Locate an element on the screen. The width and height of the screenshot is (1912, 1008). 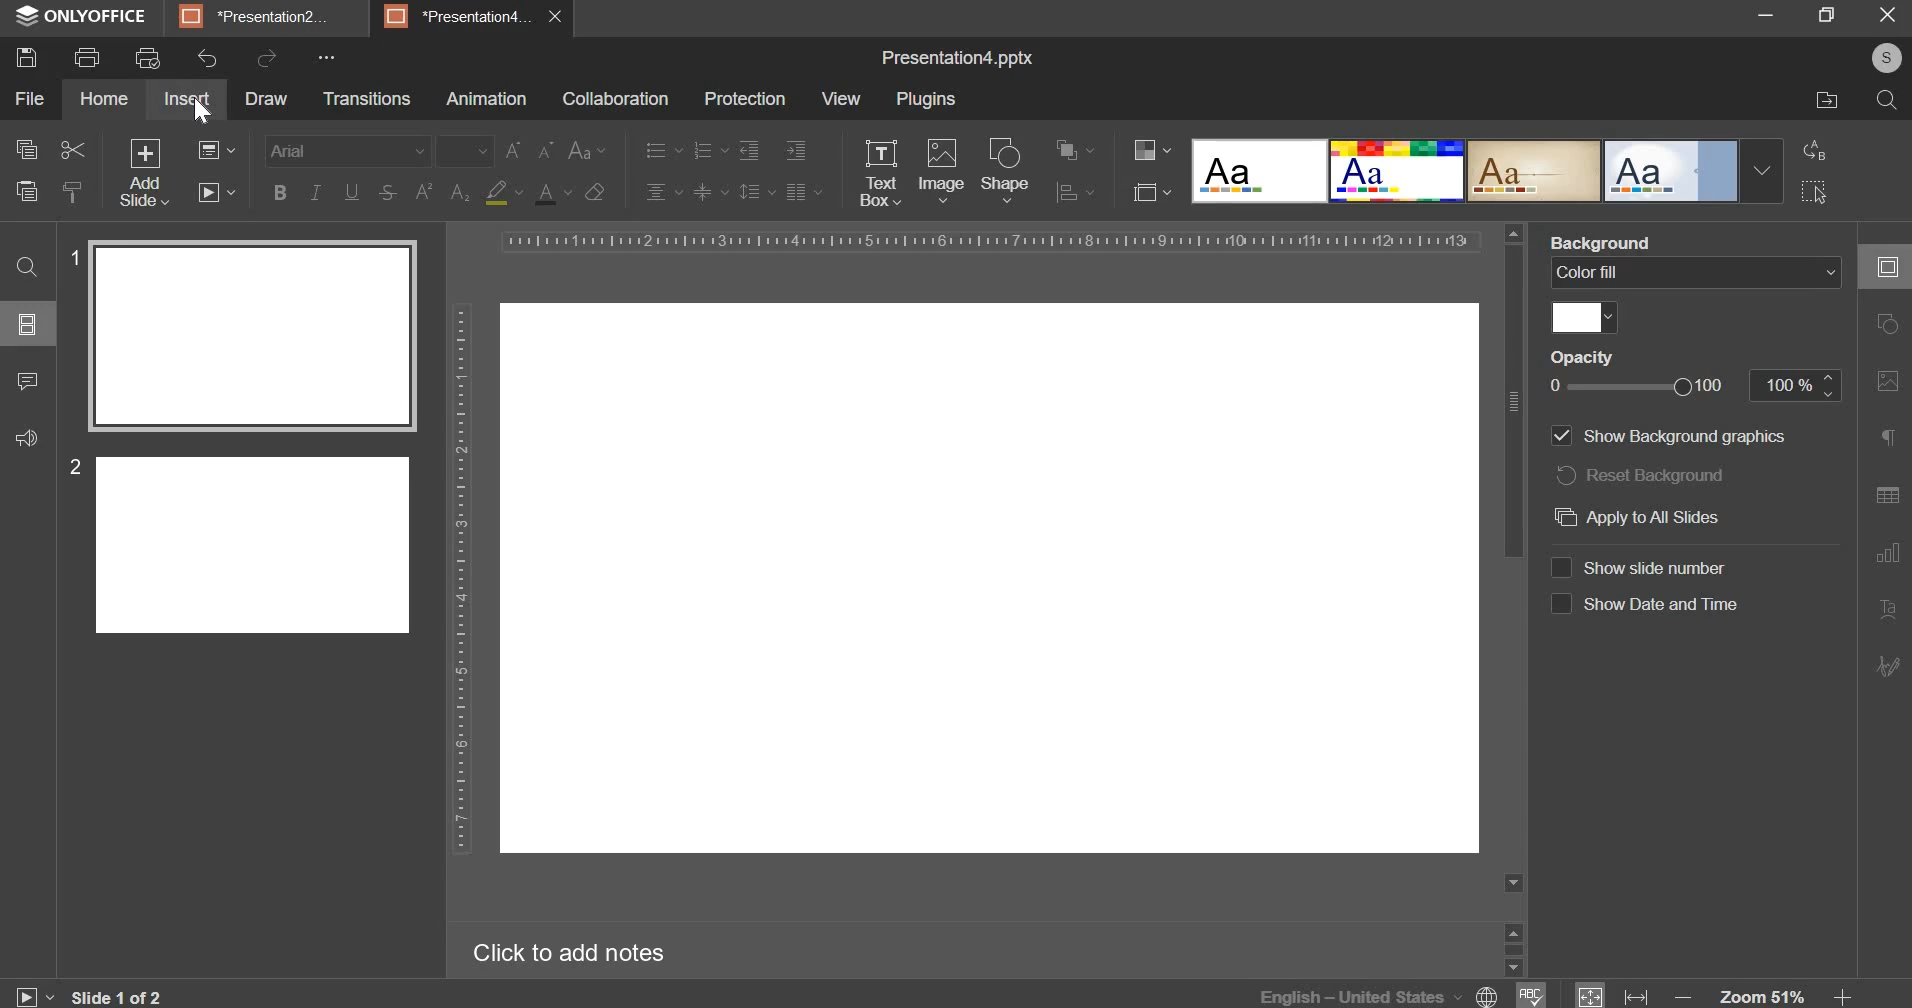
fit is located at coordinates (1610, 991).